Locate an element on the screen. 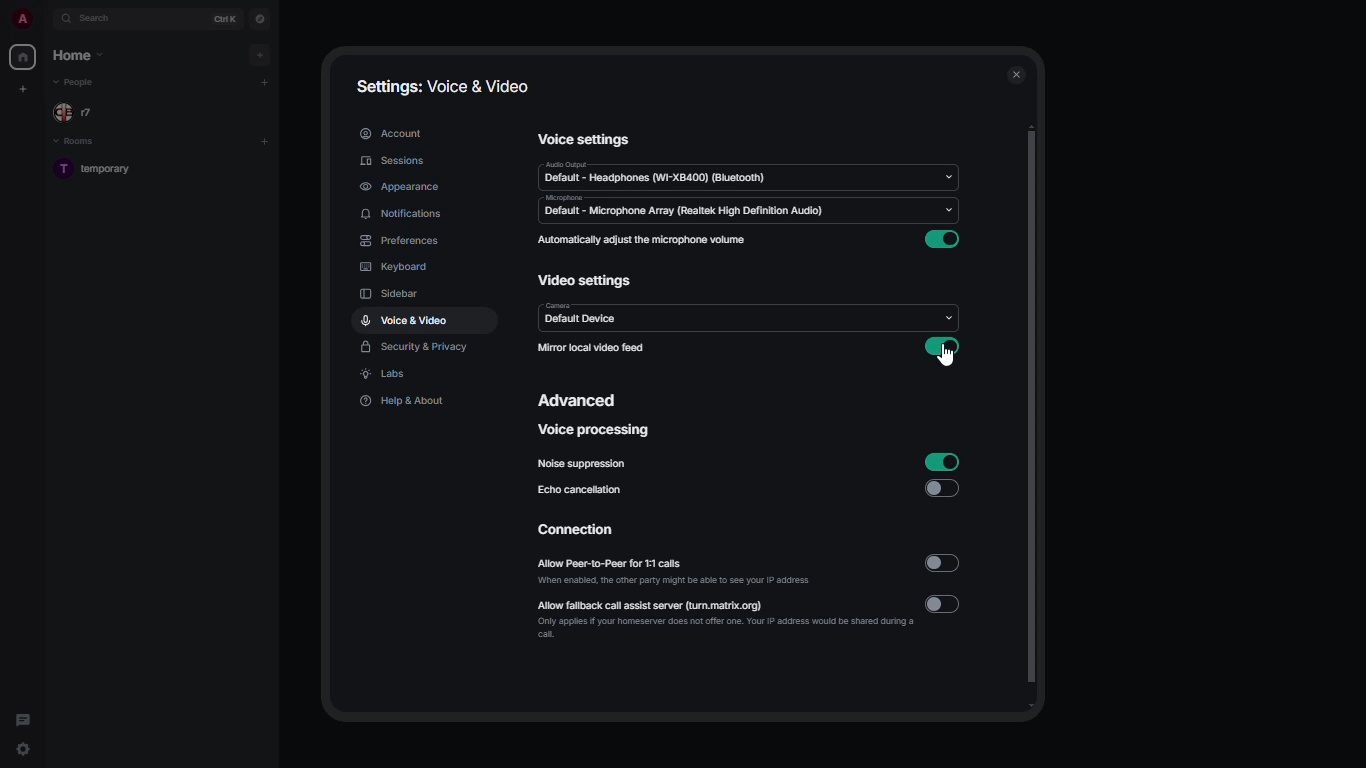 This screenshot has height=768, width=1366. sessions is located at coordinates (398, 162).